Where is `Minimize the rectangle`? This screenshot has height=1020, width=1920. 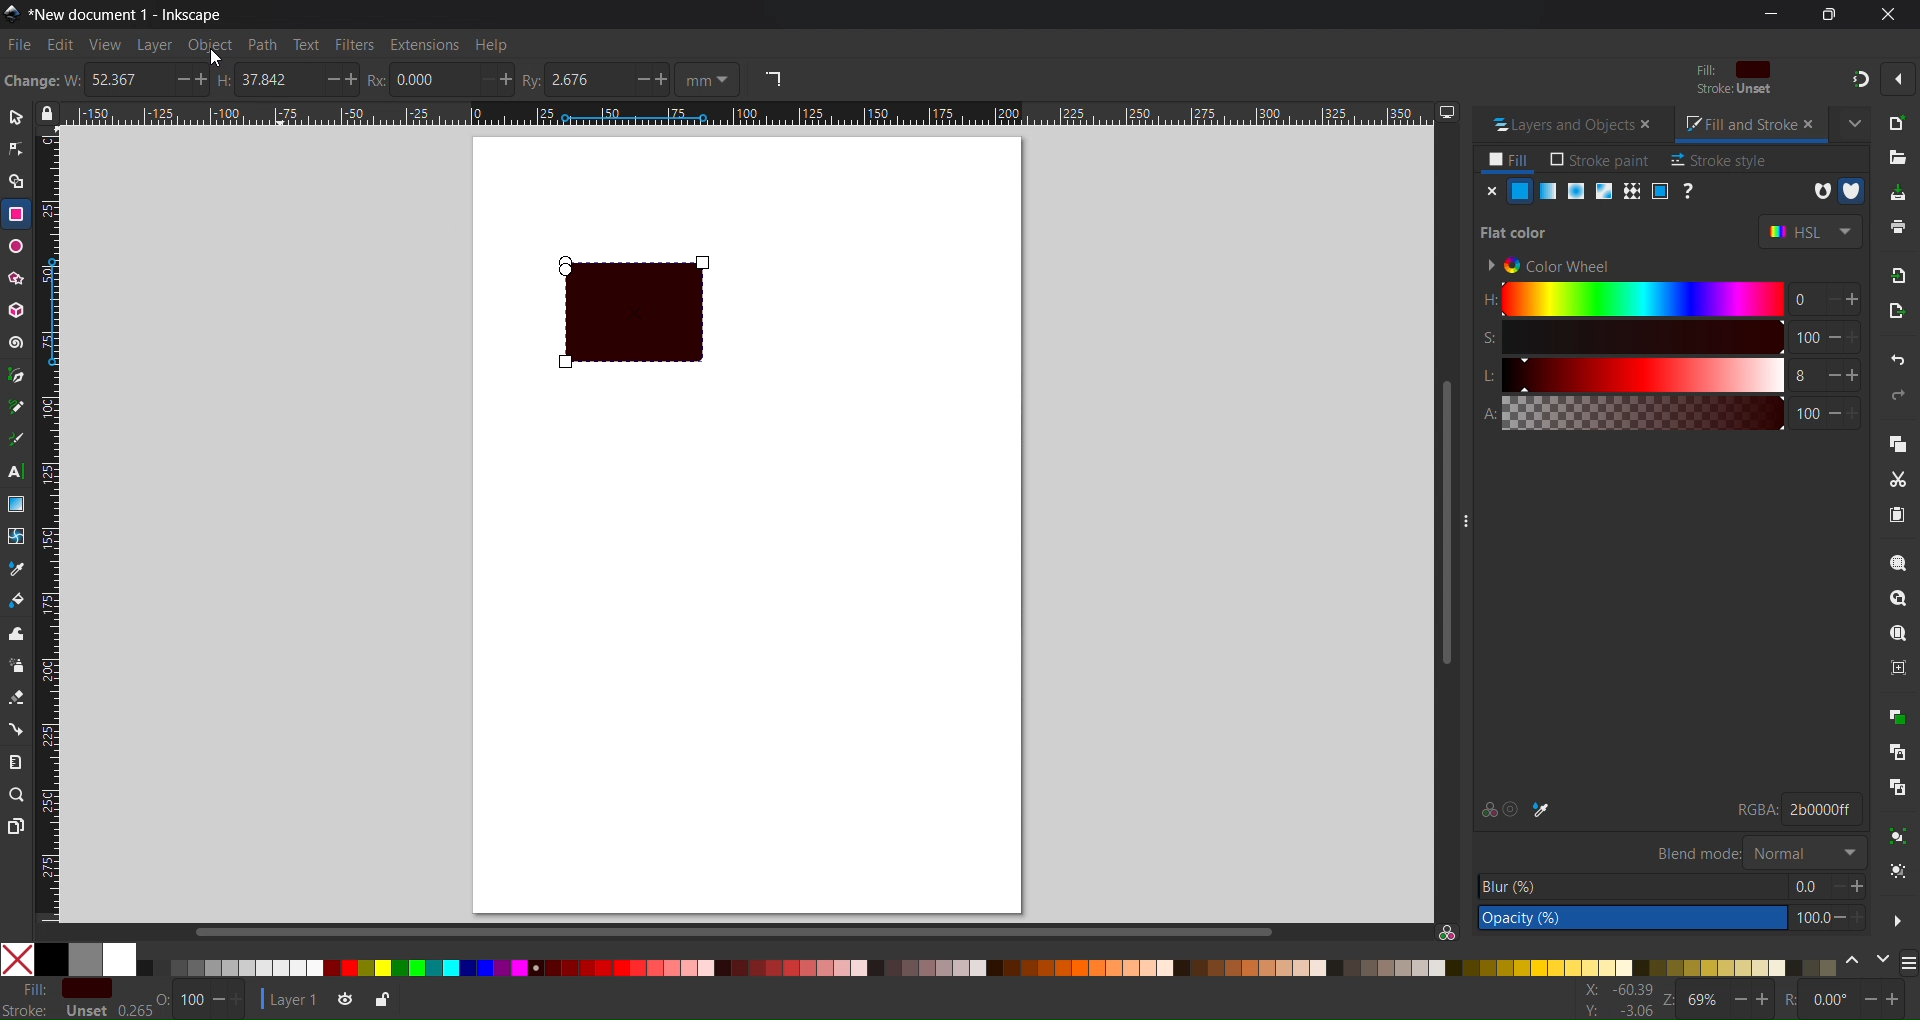
Minimize the rectangle is located at coordinates (327, 80).